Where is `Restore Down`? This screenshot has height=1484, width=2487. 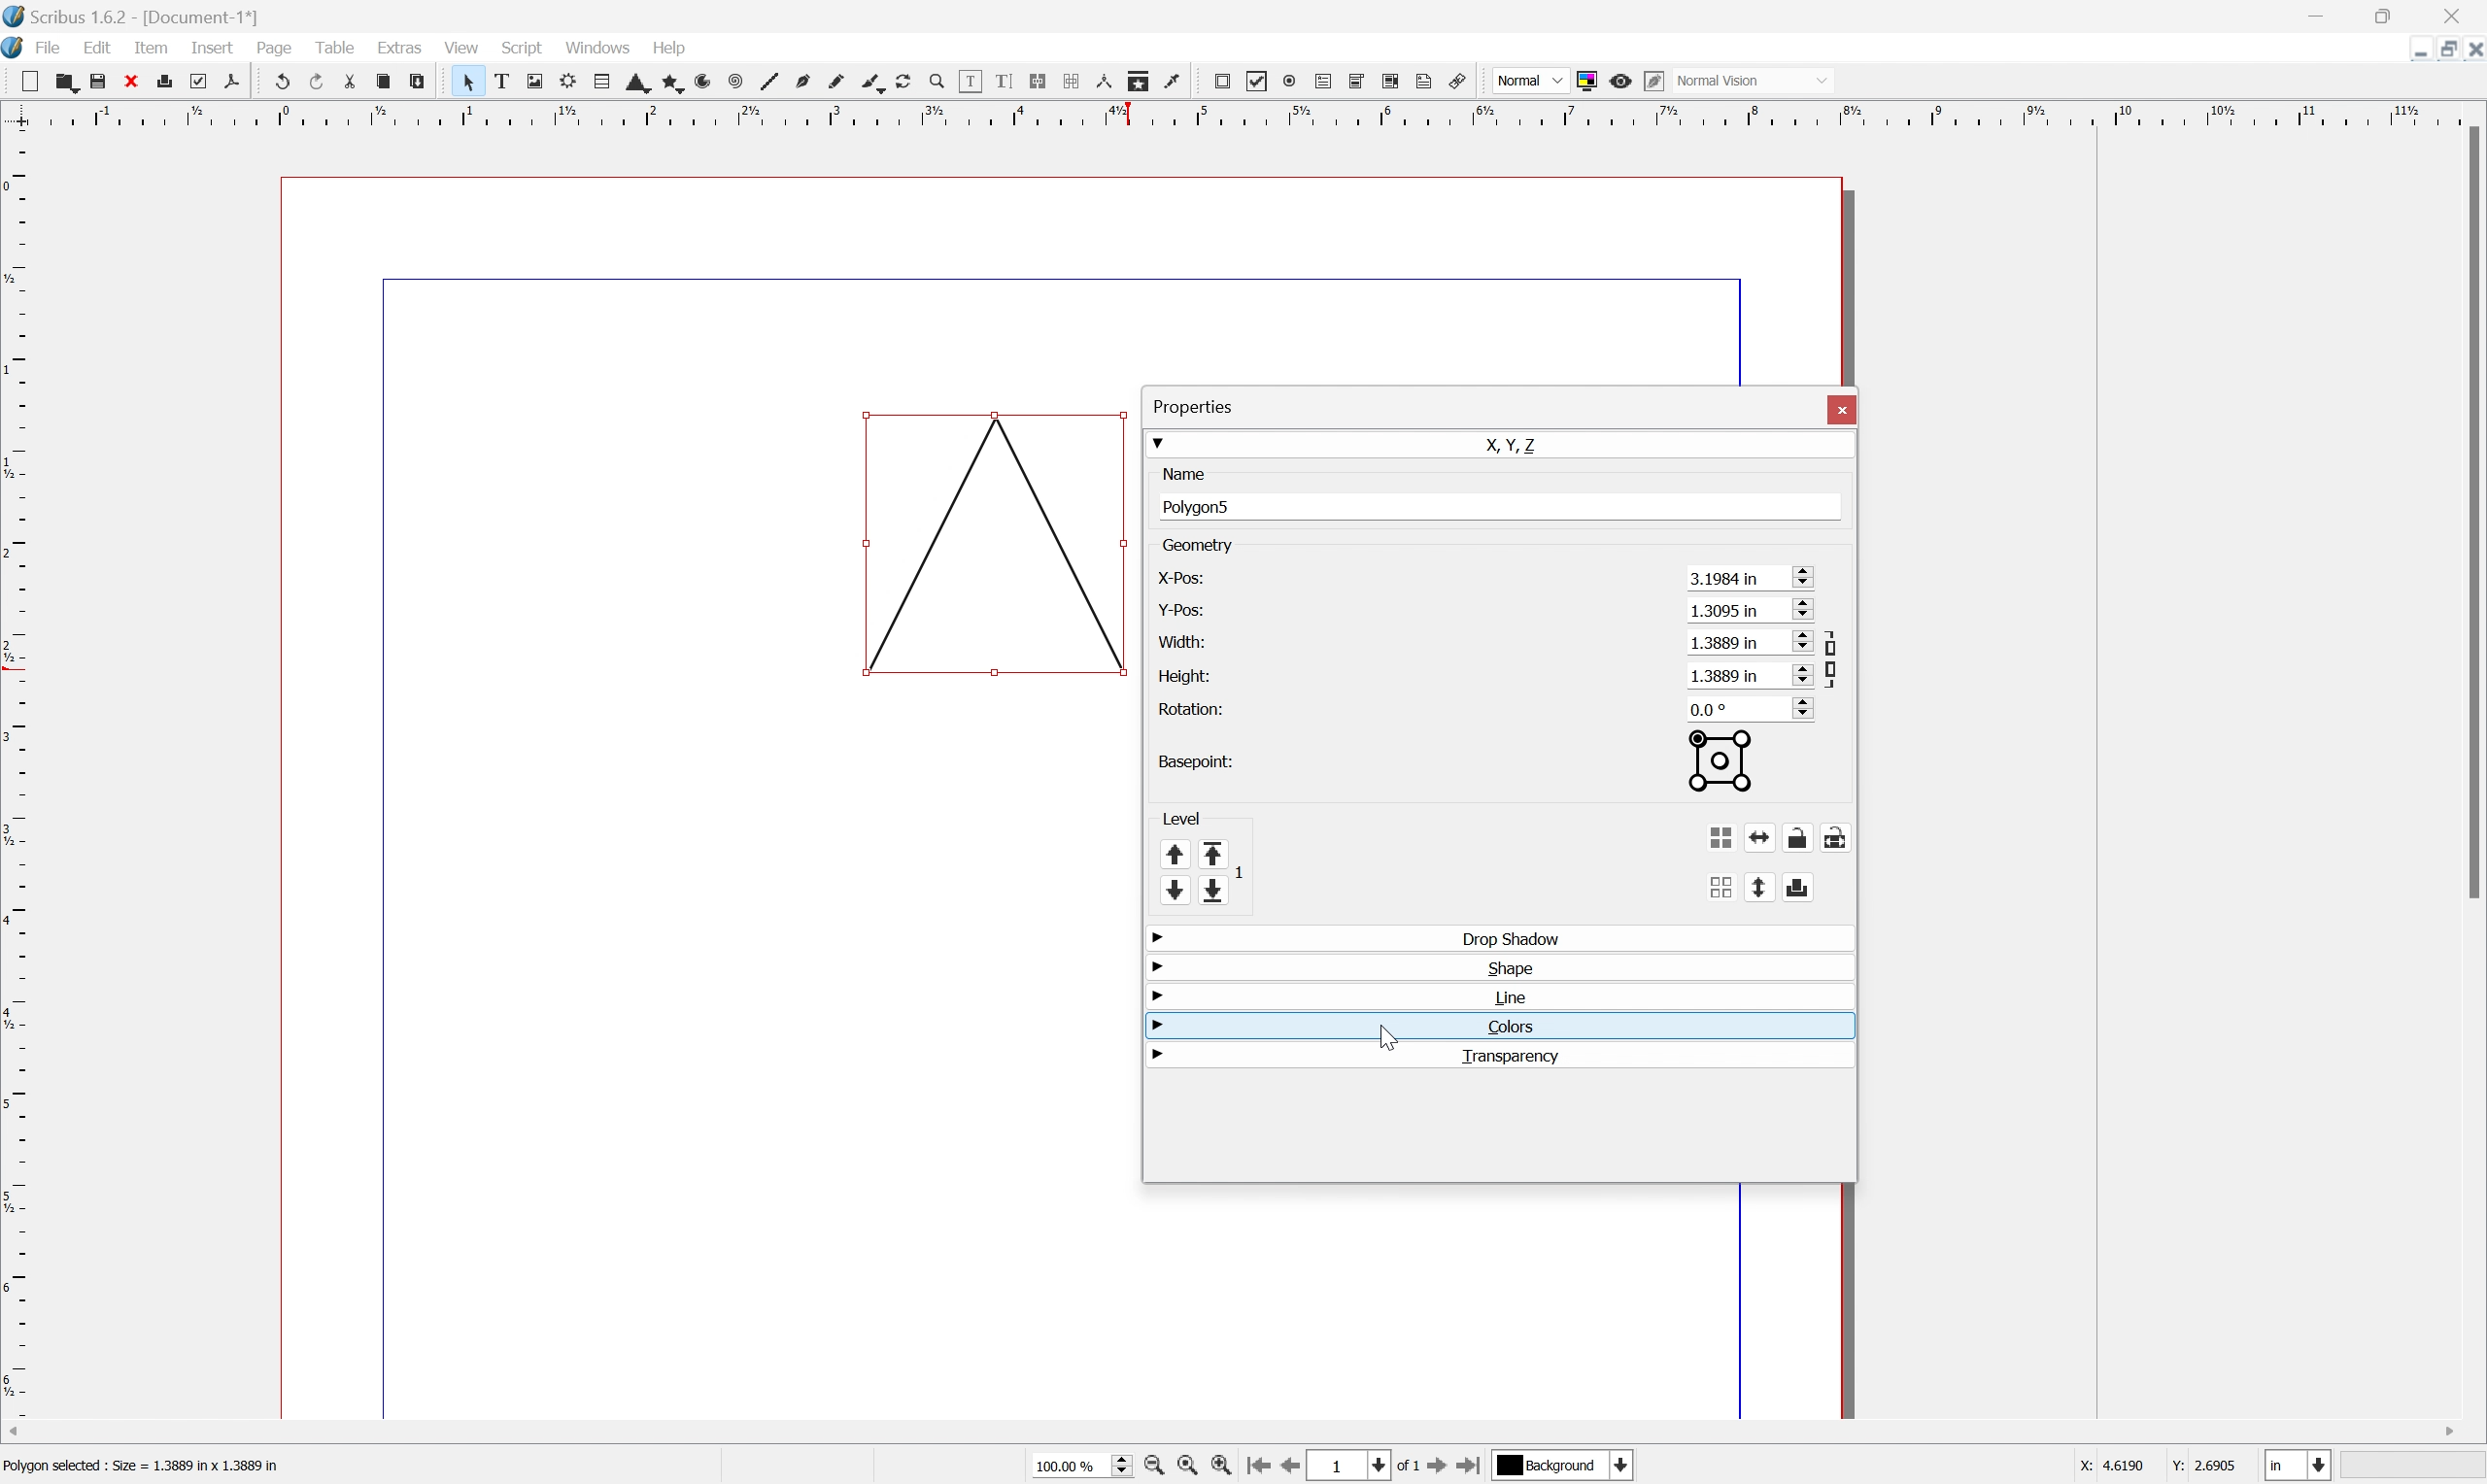
Restore Down is located at coordinates (2391, 14).